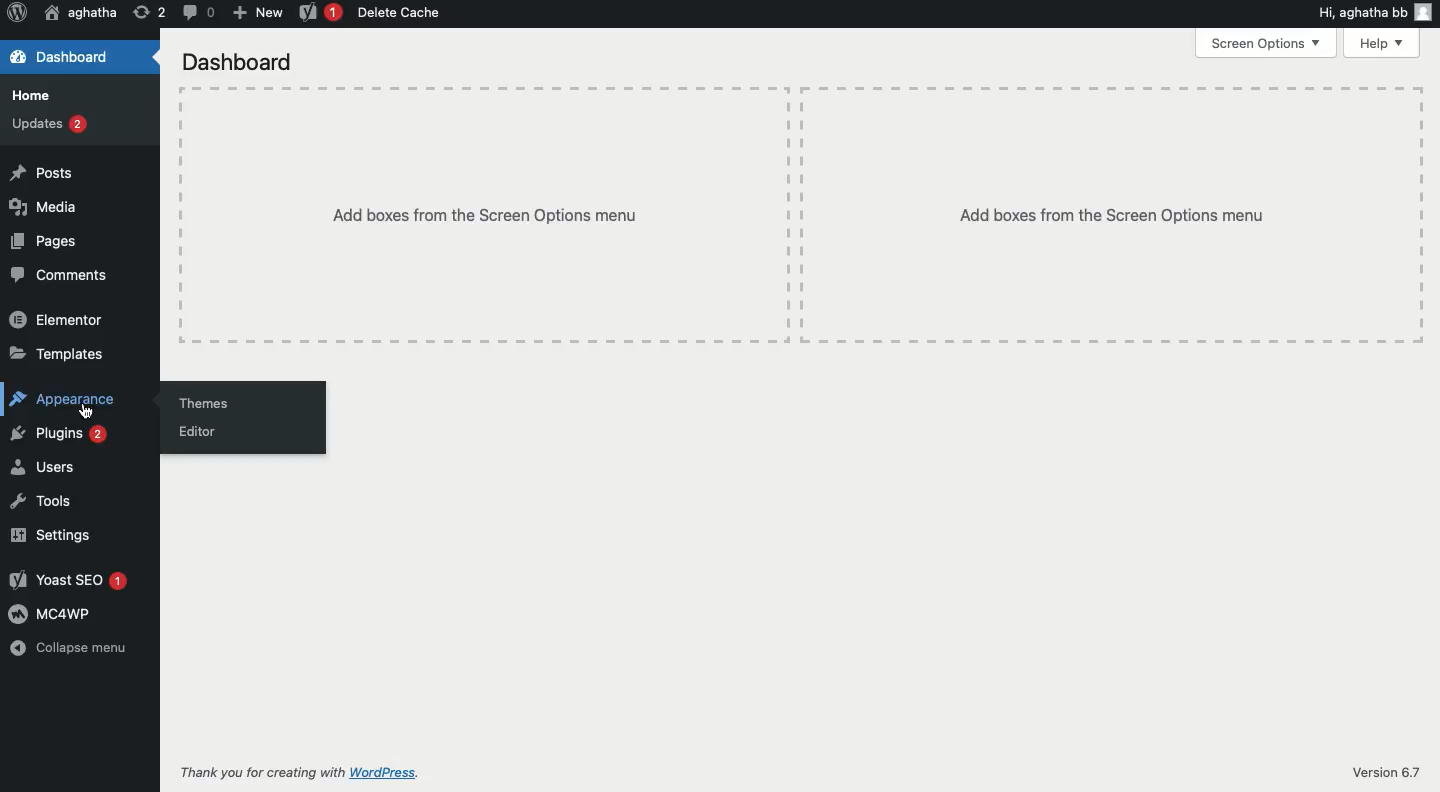 This screenshot has height=792, width=1440. Describe the element at coordinates (401, 14) in the screenshot. I see `Delete cache` at that location.